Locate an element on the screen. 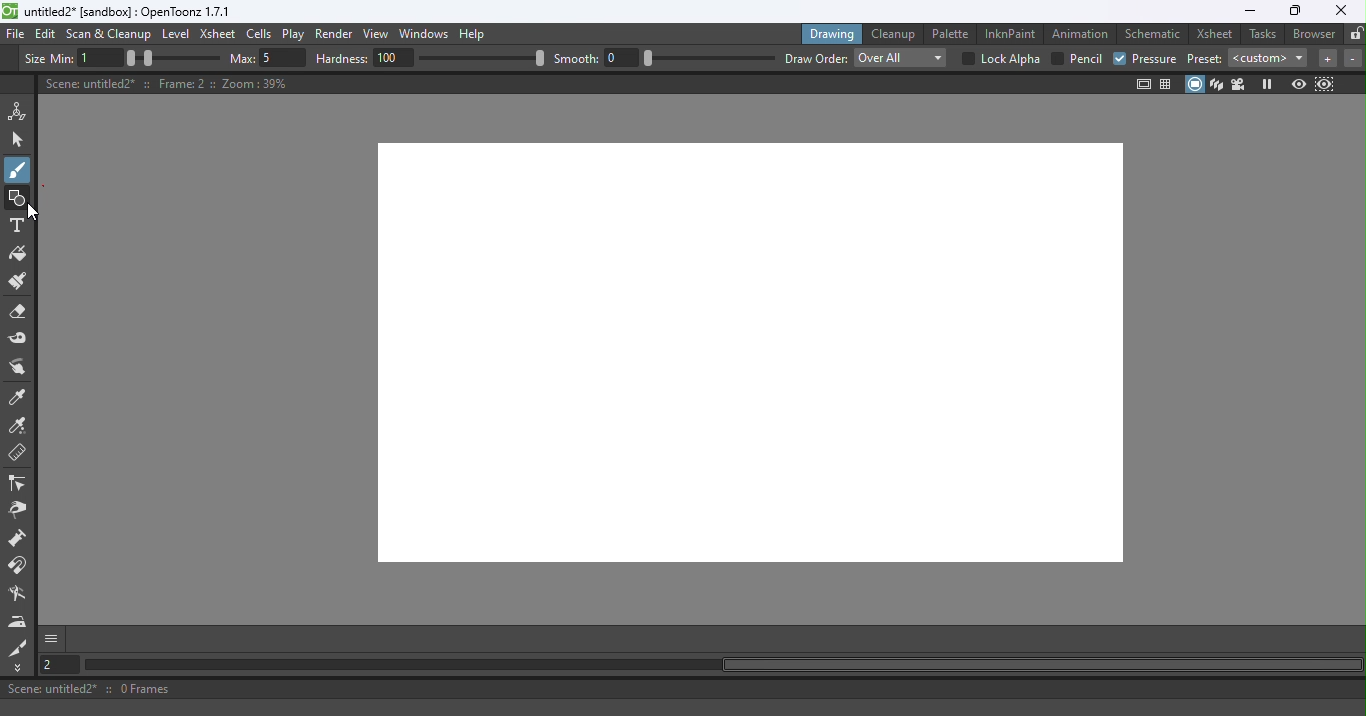 Image resolution: width=1366 pixels, height=716 pixels. More options is located at coordinates (51, 638).